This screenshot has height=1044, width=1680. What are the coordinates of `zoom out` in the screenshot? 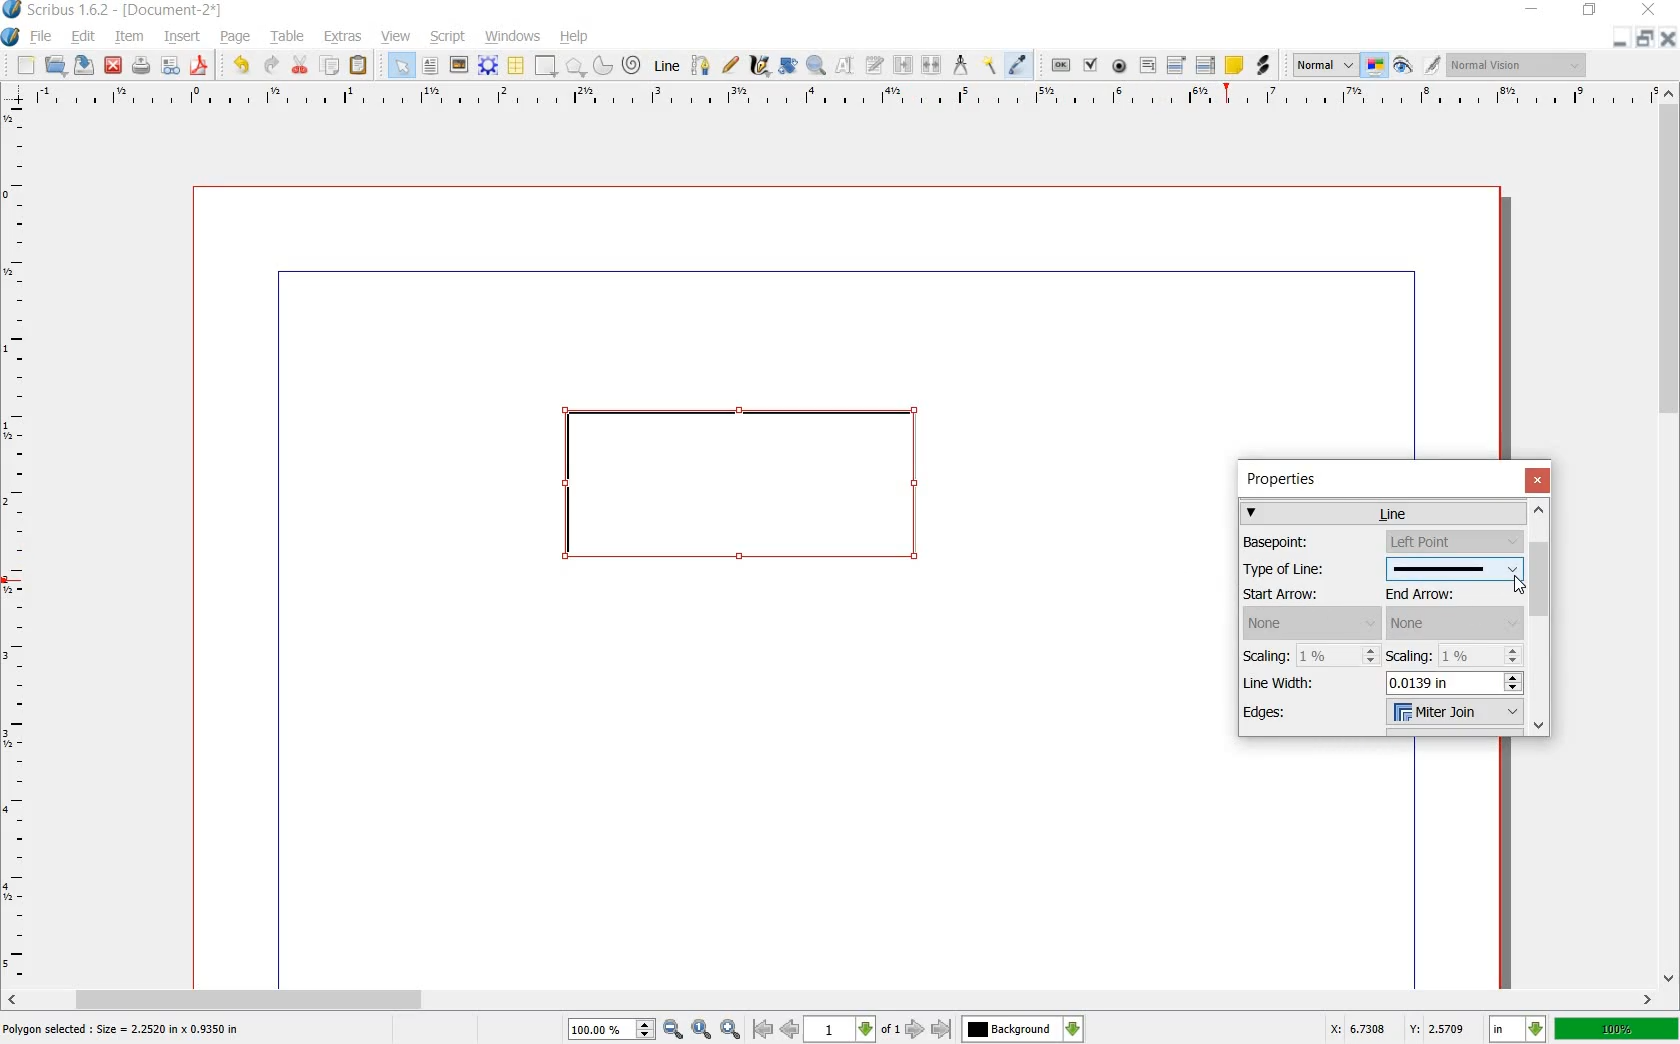 It's located at (673, 1029).